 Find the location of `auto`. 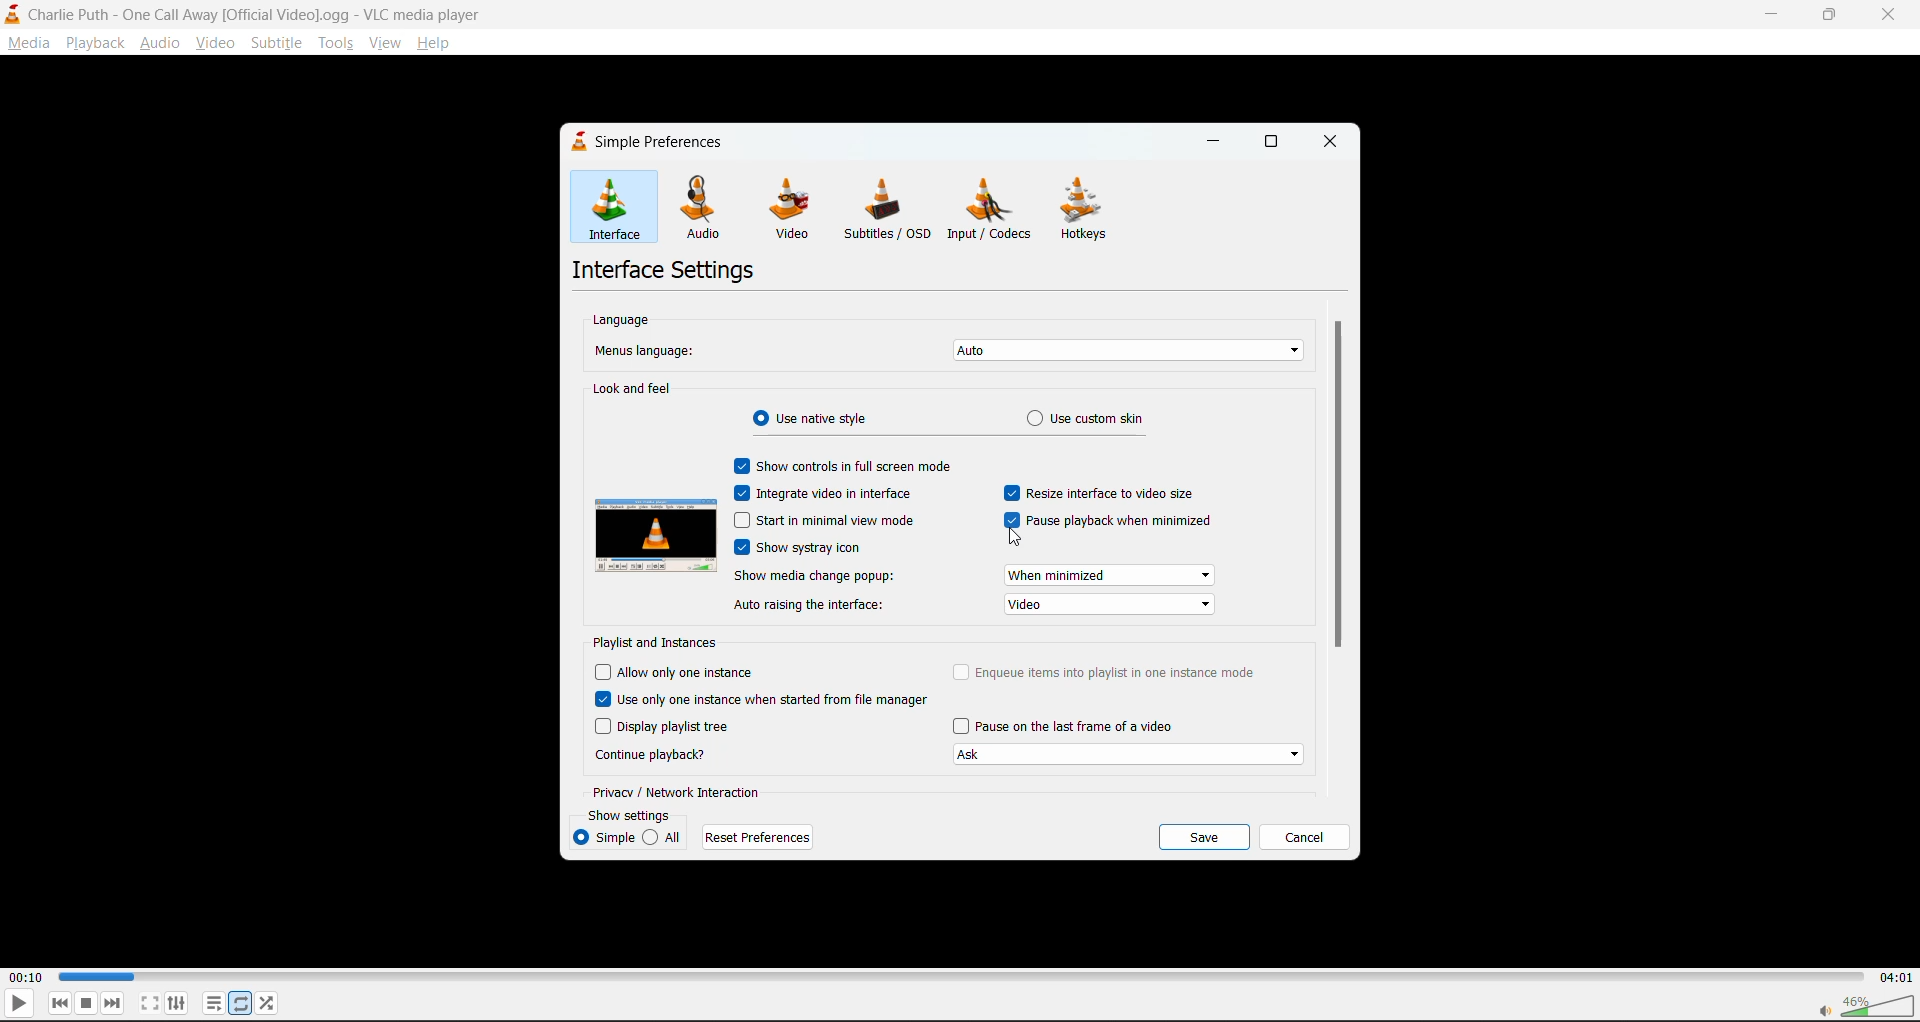

auto is located at coordinates (1124, 352).